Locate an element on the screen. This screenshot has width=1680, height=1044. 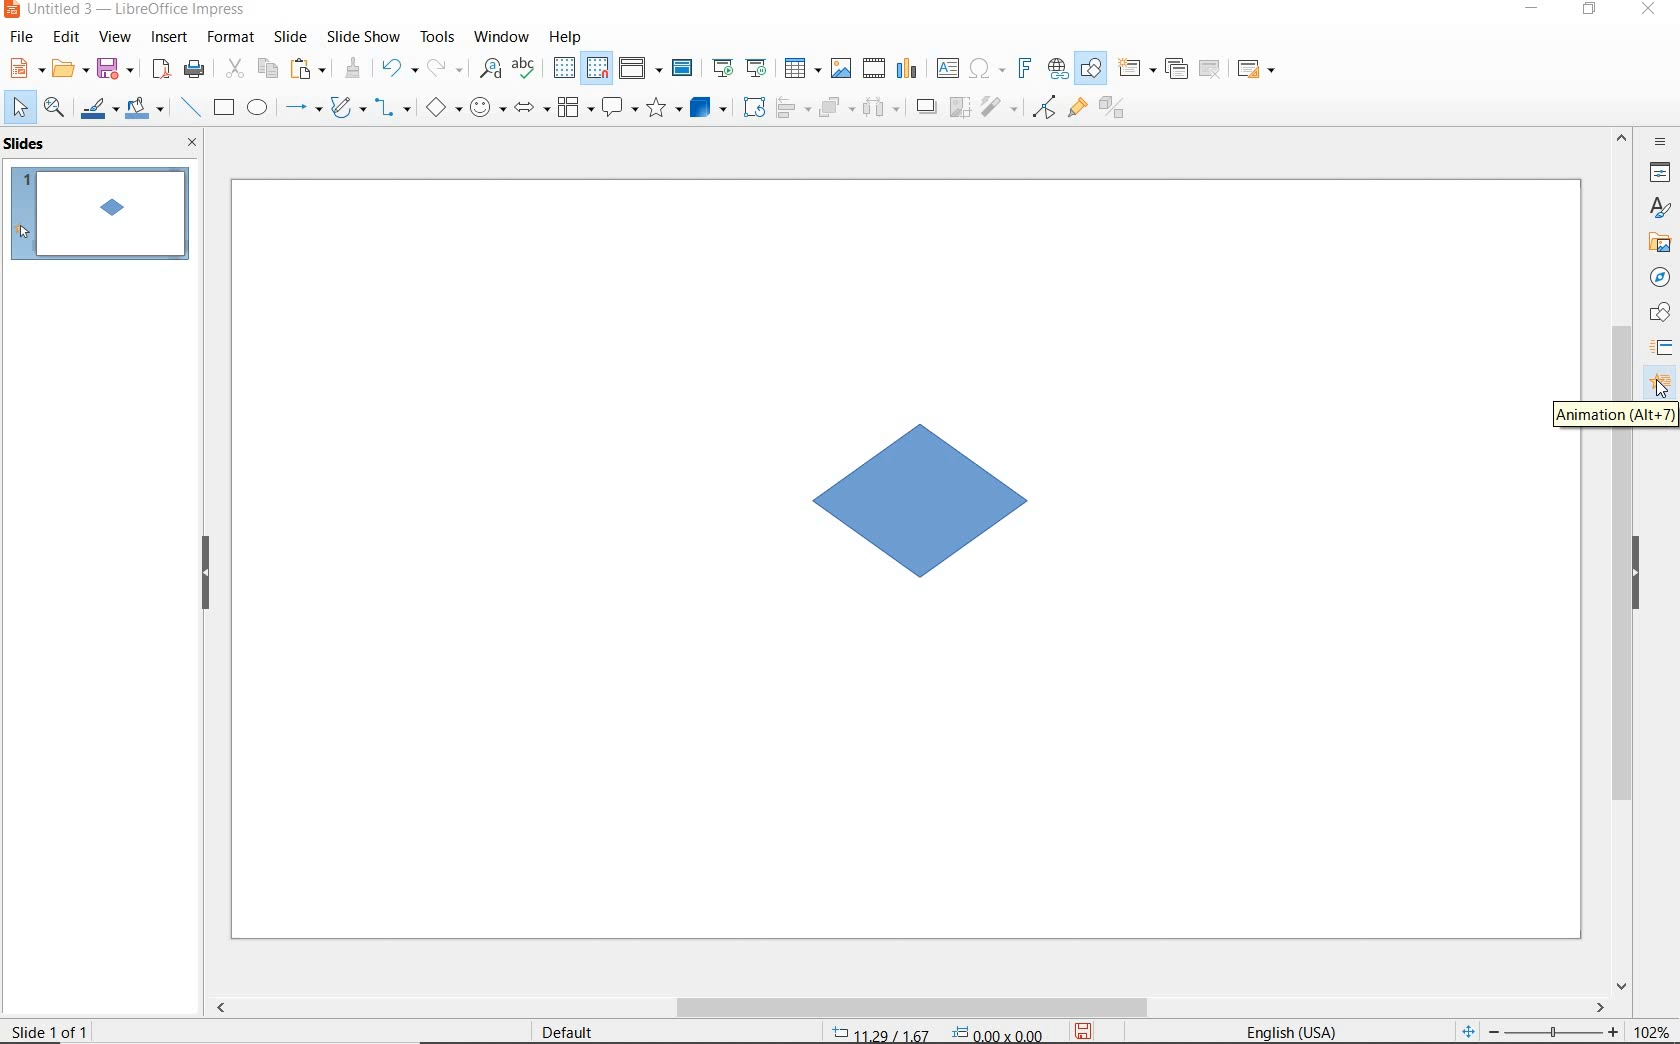
open is located at coordinates (68, 70).